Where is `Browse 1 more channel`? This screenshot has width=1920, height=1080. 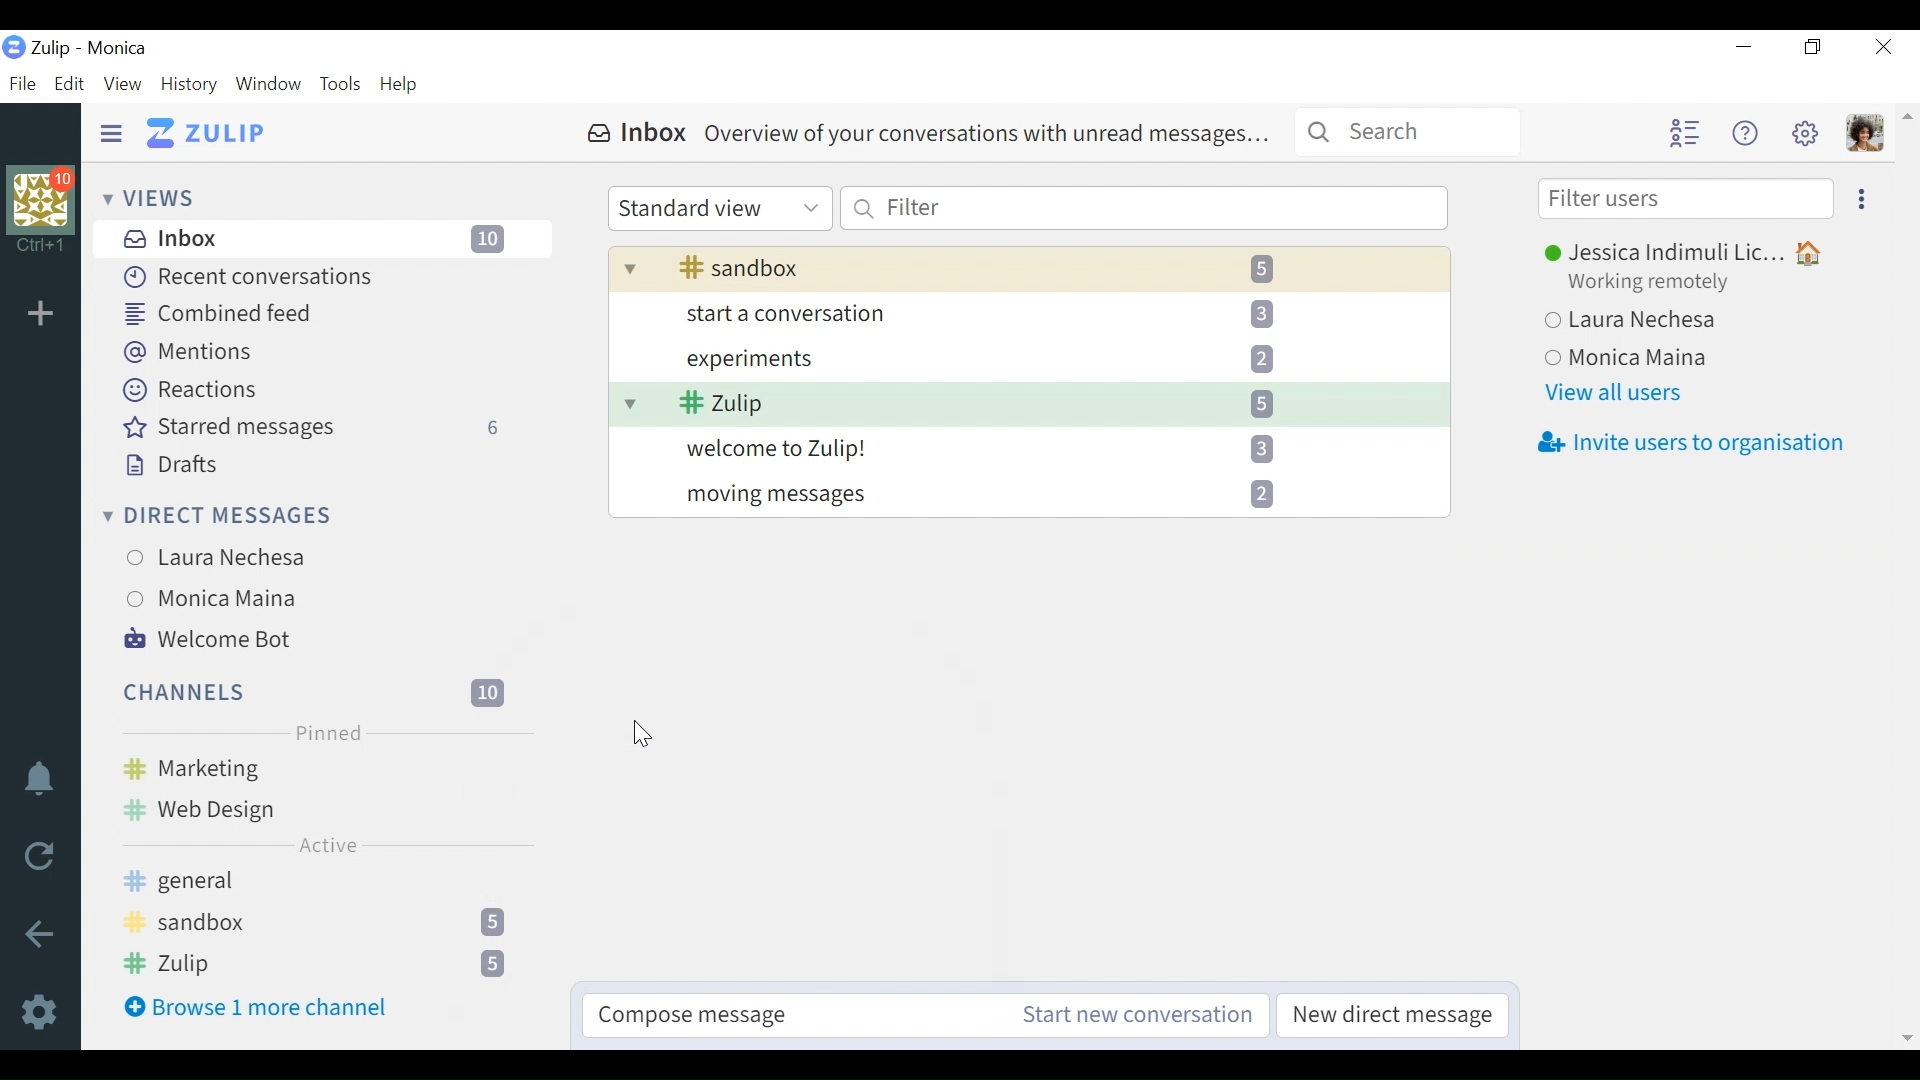
Browse 1 more channel is located at coordinates (267, 1007).